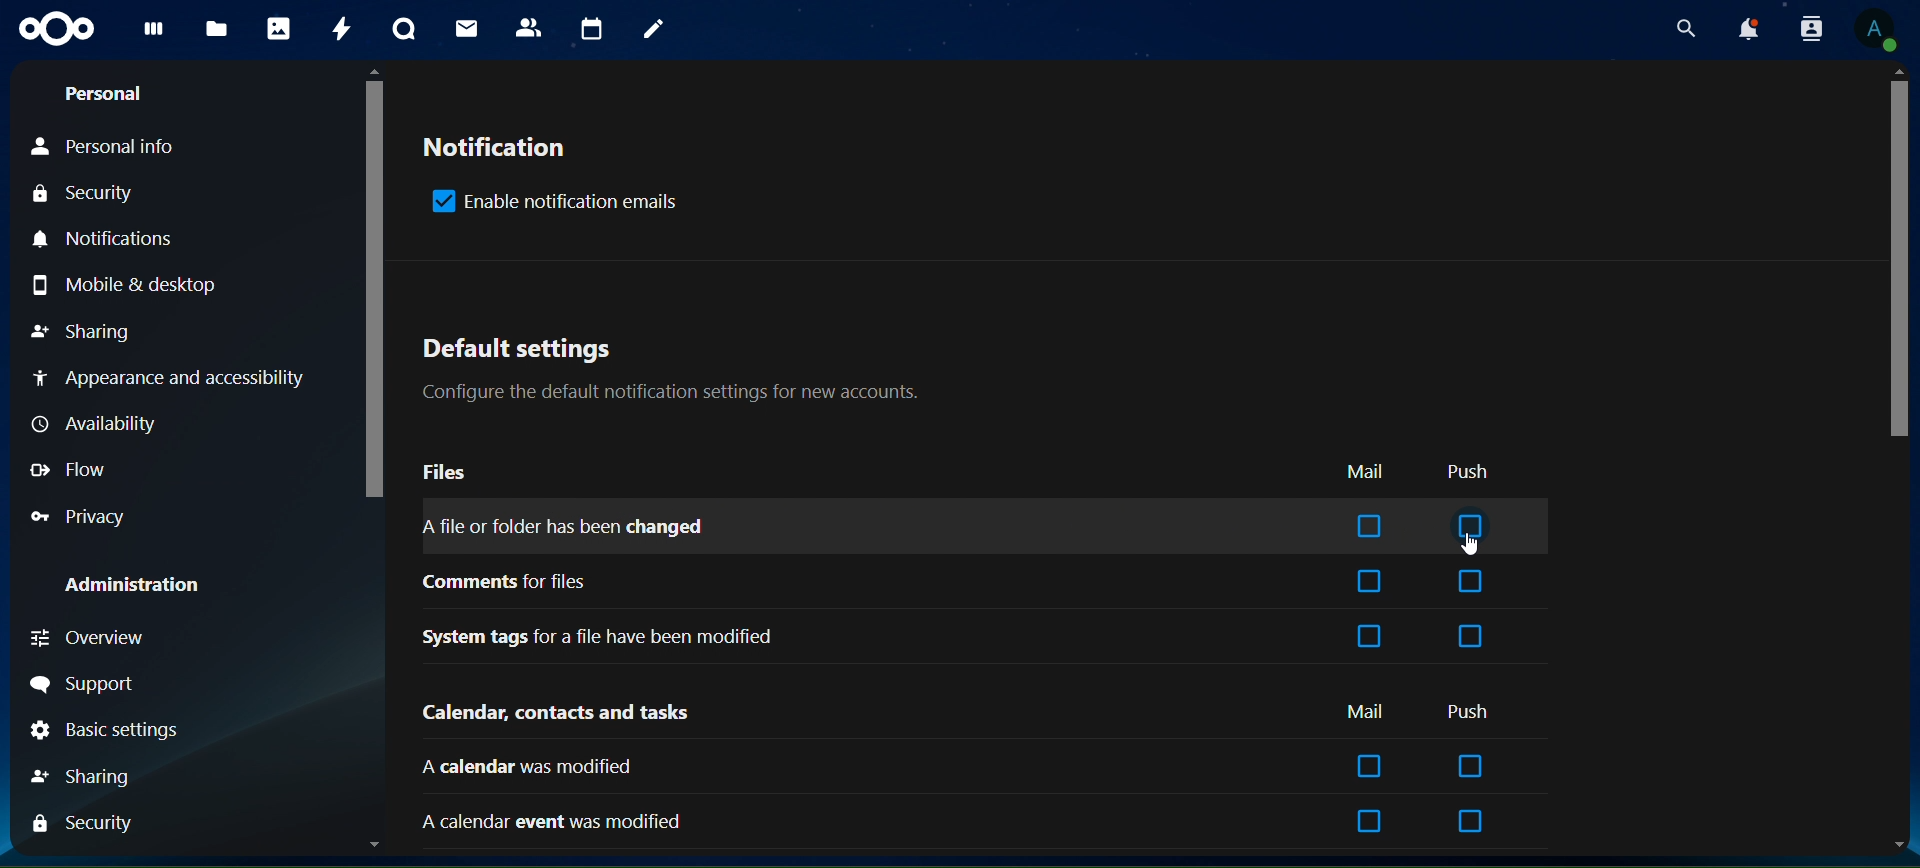 The height and width of the screenshot is (868, 1920). What do you see at coordinates (571, 528) in the screenshot?
I see `a file or folder has been changed` at bounding box center [571, 528].